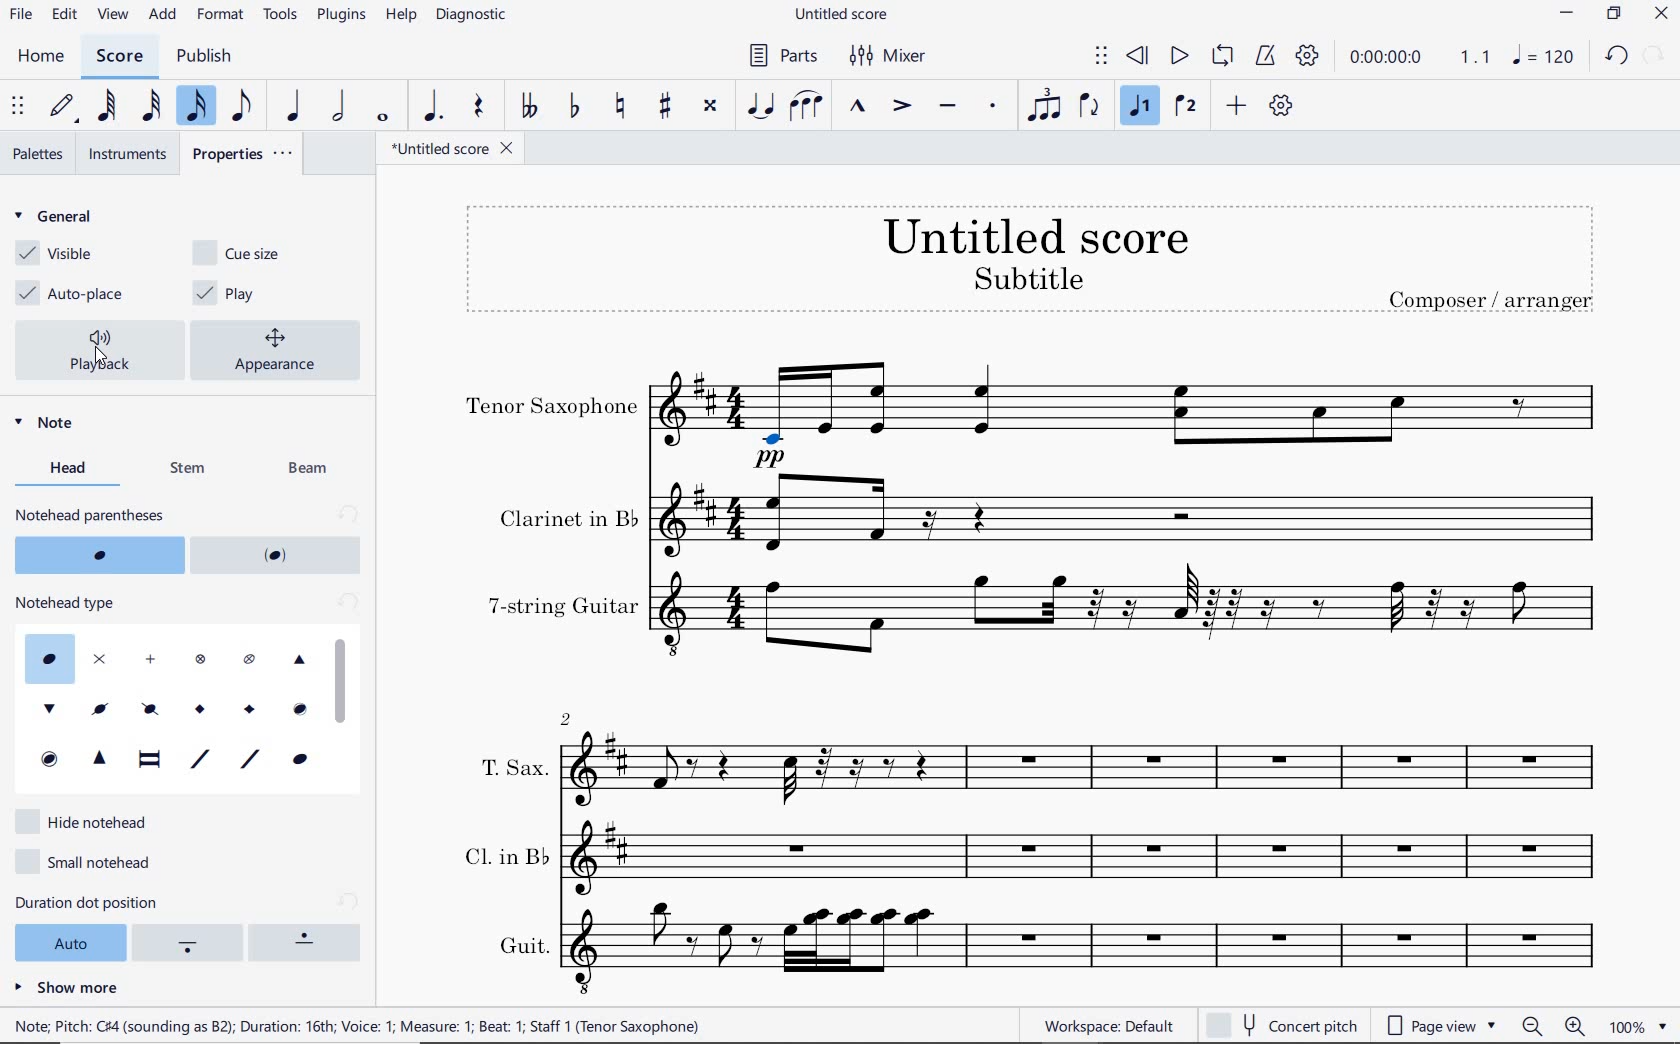  I want to click on TOGGLE NATURAL, so click(620, 106).